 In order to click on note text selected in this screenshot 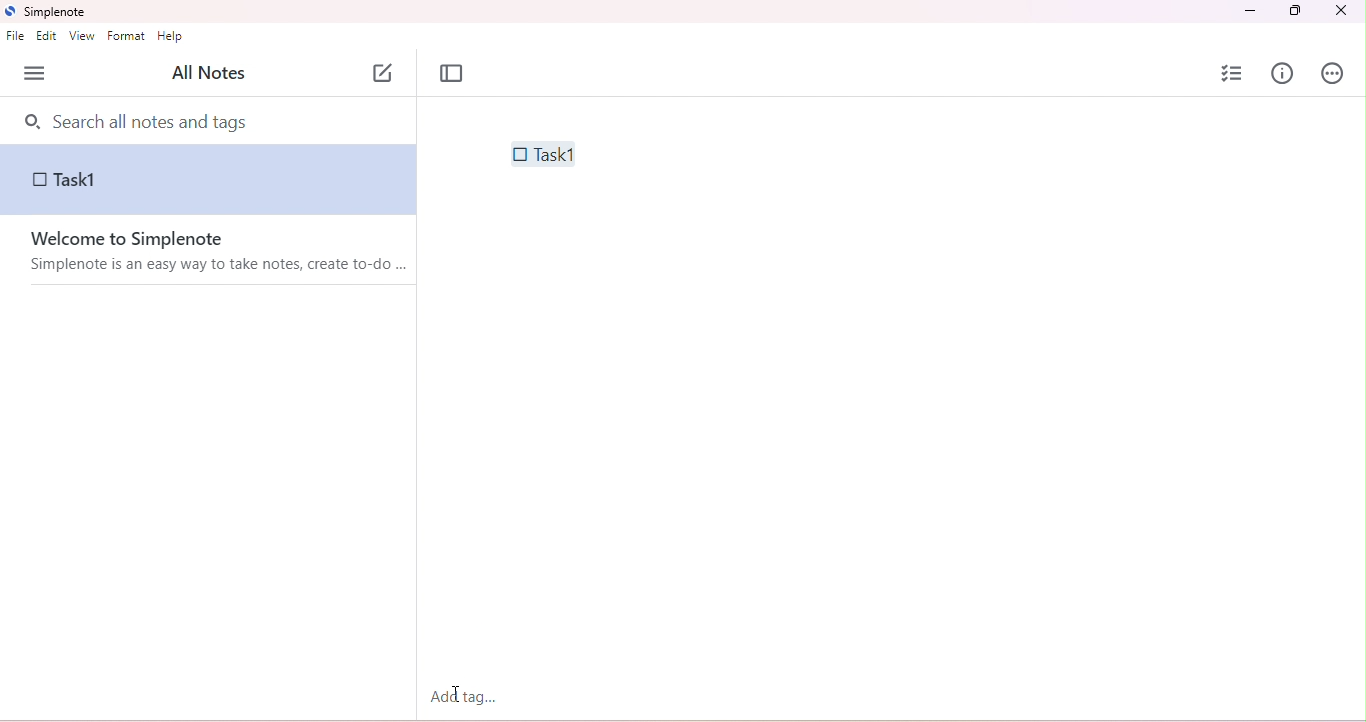, I will do `click(541, 153)`.